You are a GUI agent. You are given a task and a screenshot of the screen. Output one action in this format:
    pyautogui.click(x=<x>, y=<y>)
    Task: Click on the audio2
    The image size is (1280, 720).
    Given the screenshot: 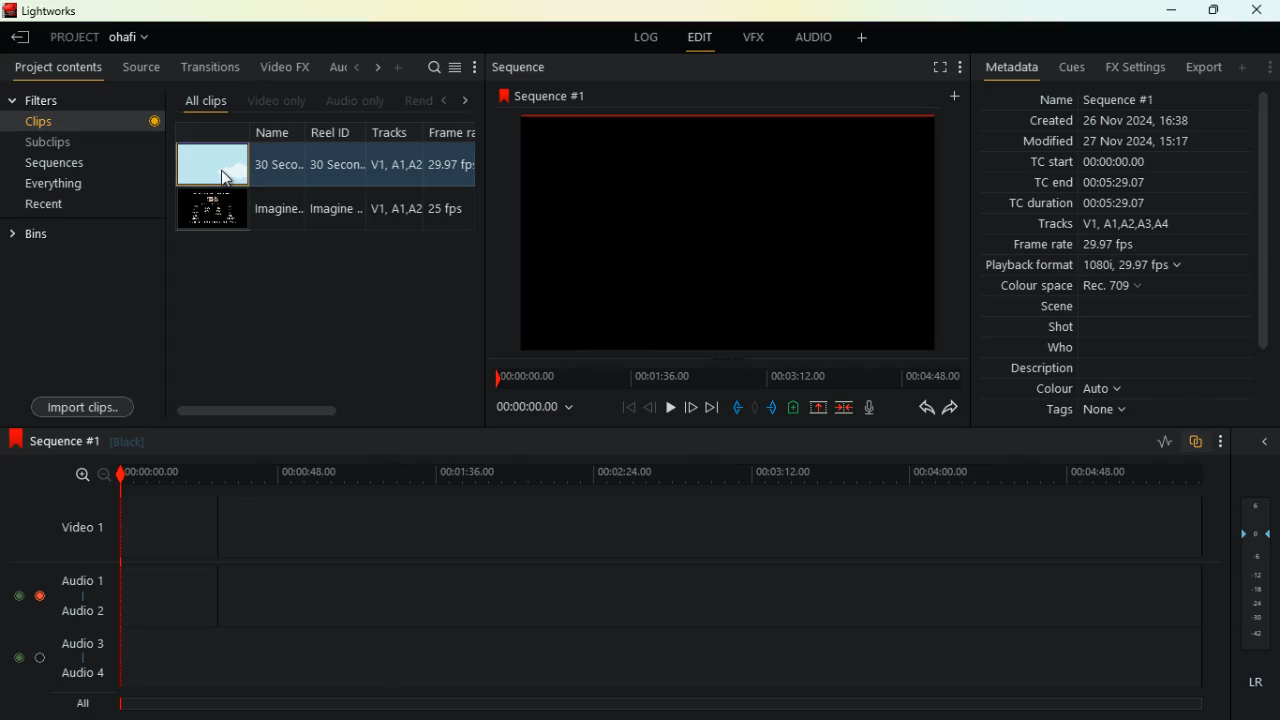 What is the action you would take?
    pyautogui.click(x=78, y=610)
    